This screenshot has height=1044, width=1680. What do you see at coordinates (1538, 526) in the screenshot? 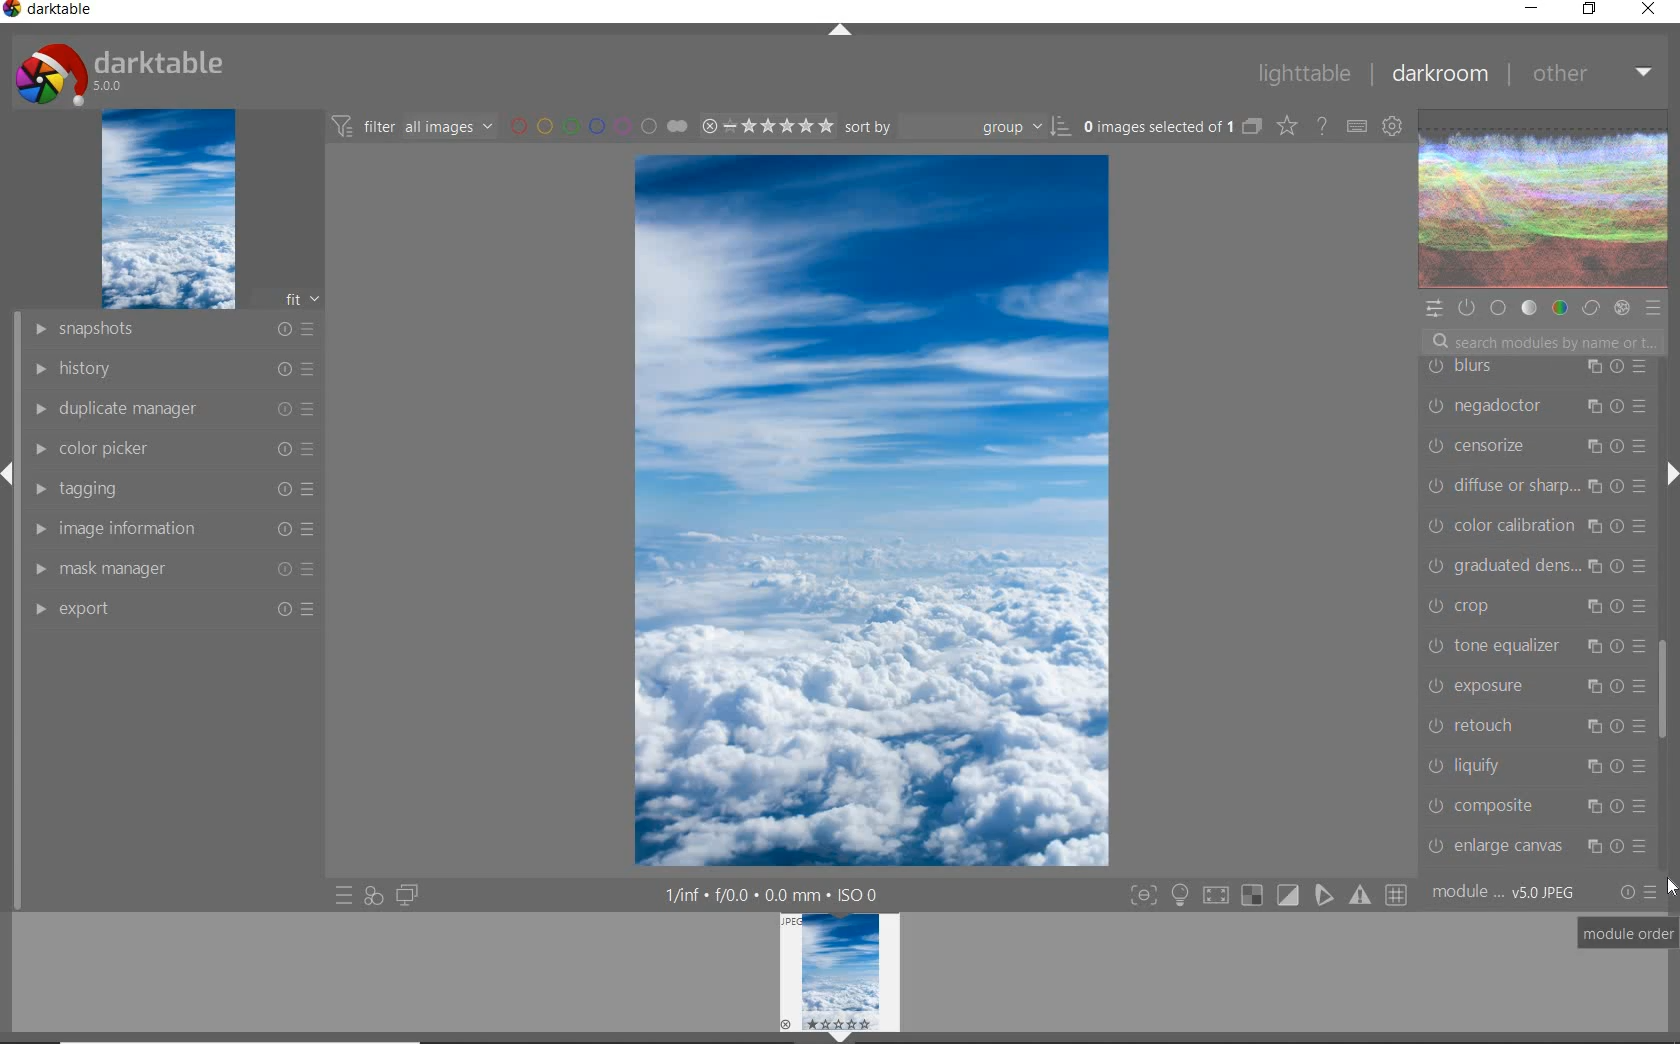
I see `color calibration` at bounding box center [1538, 526].